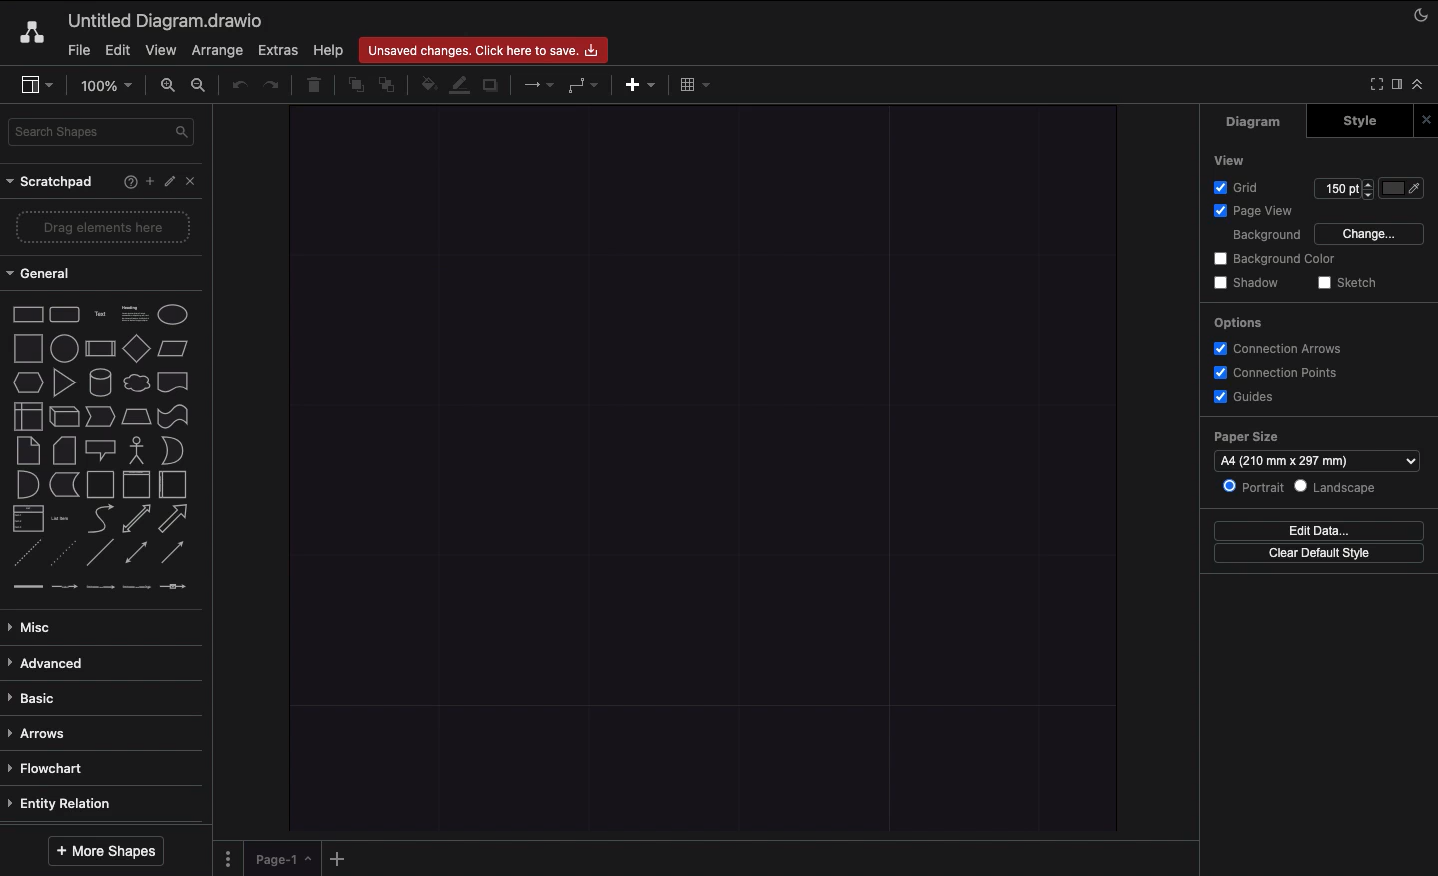  What do you see at coordinates (201, 87) in the screenshot?
I see `Zoom out` at bounding box center [201, 87].